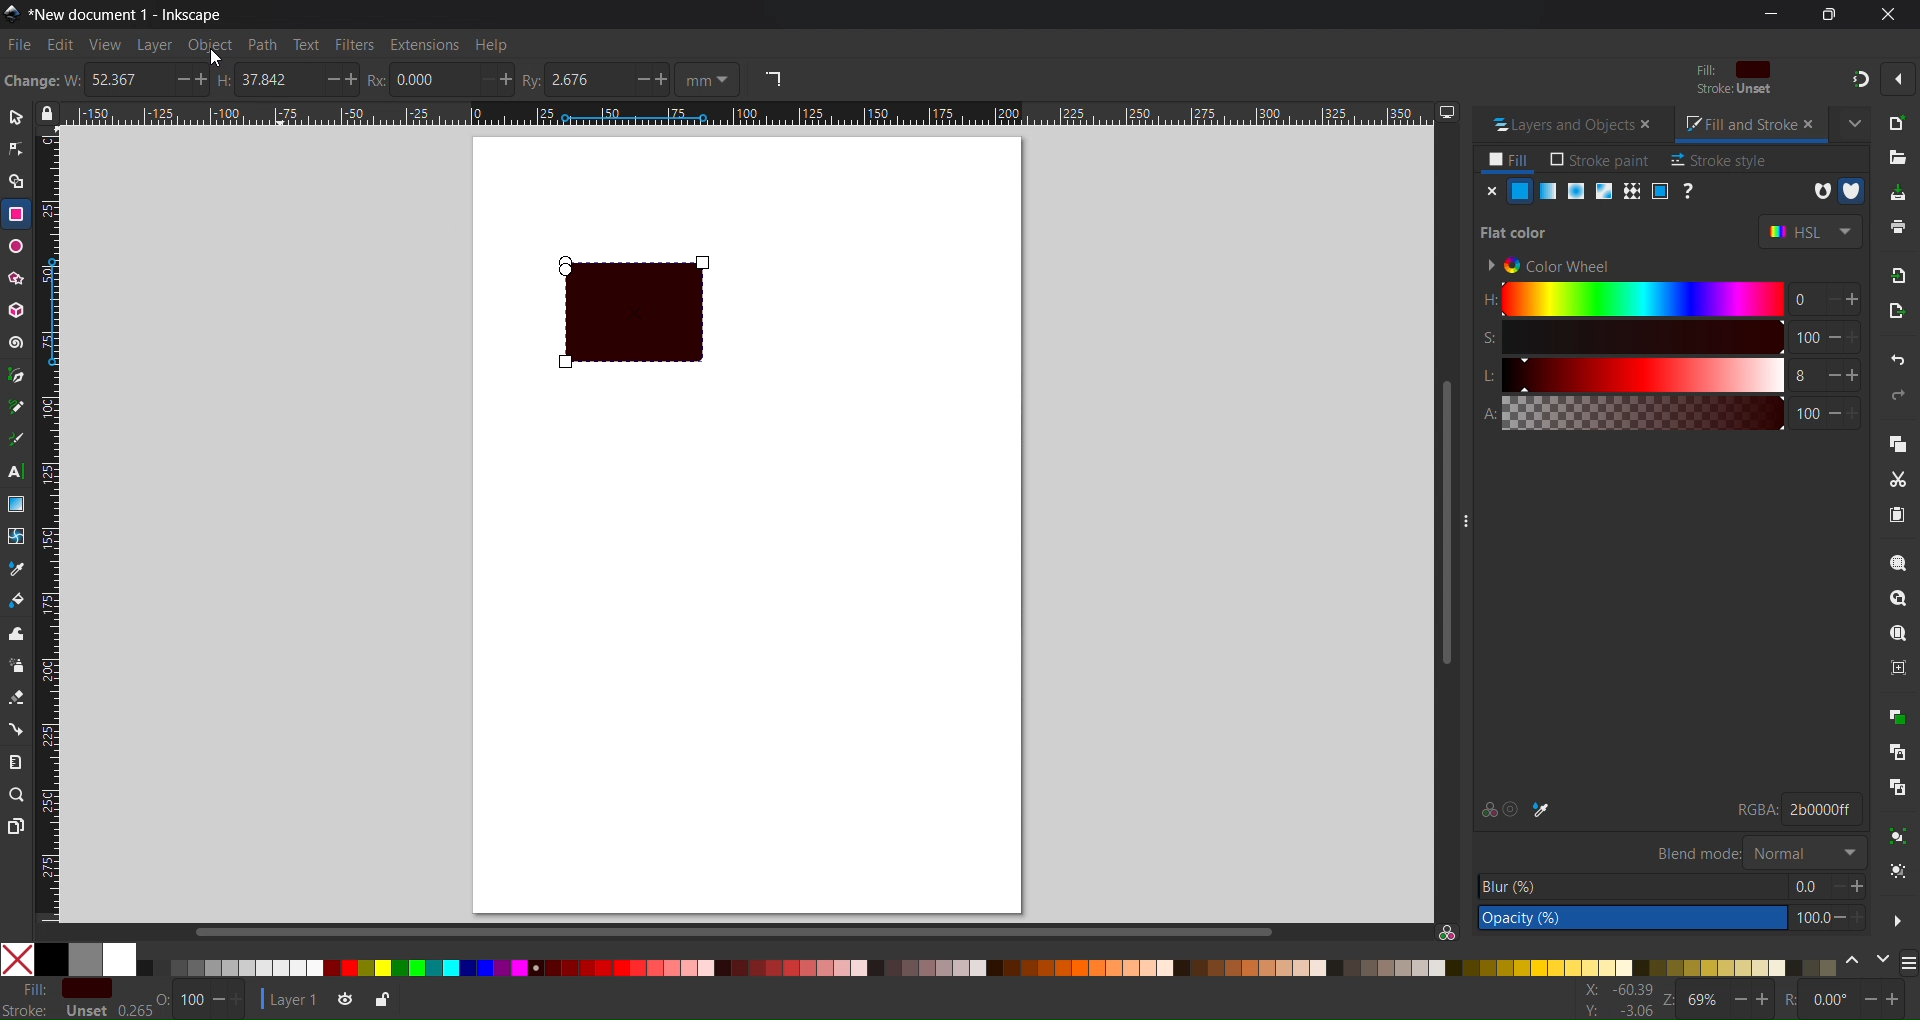  What do you see at coordinates (535, 79) in the screenshot?
I see `Ry:` at bounding box center [535, 79].